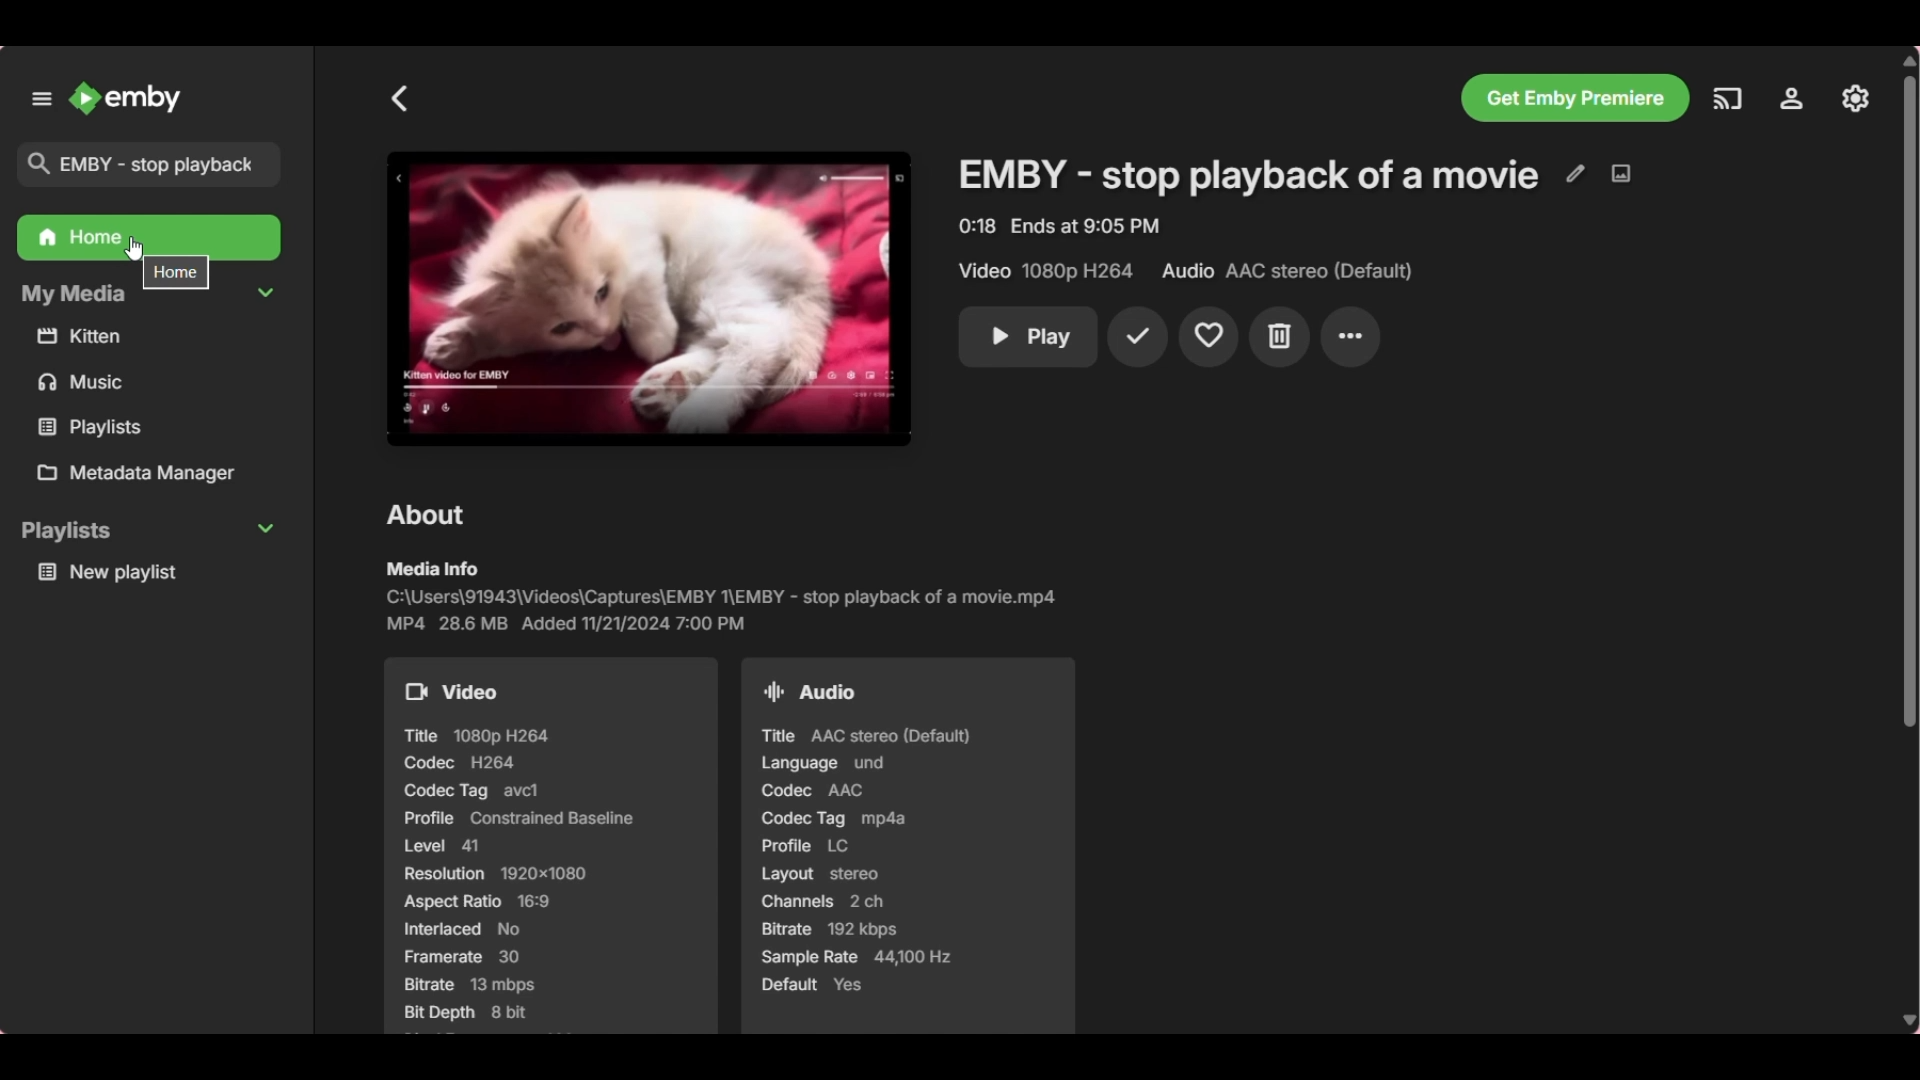  What do you see at coordinates (151, 162) in the screenshot?
I see `EMBY - stop playback` at bounding box center [151, 162].